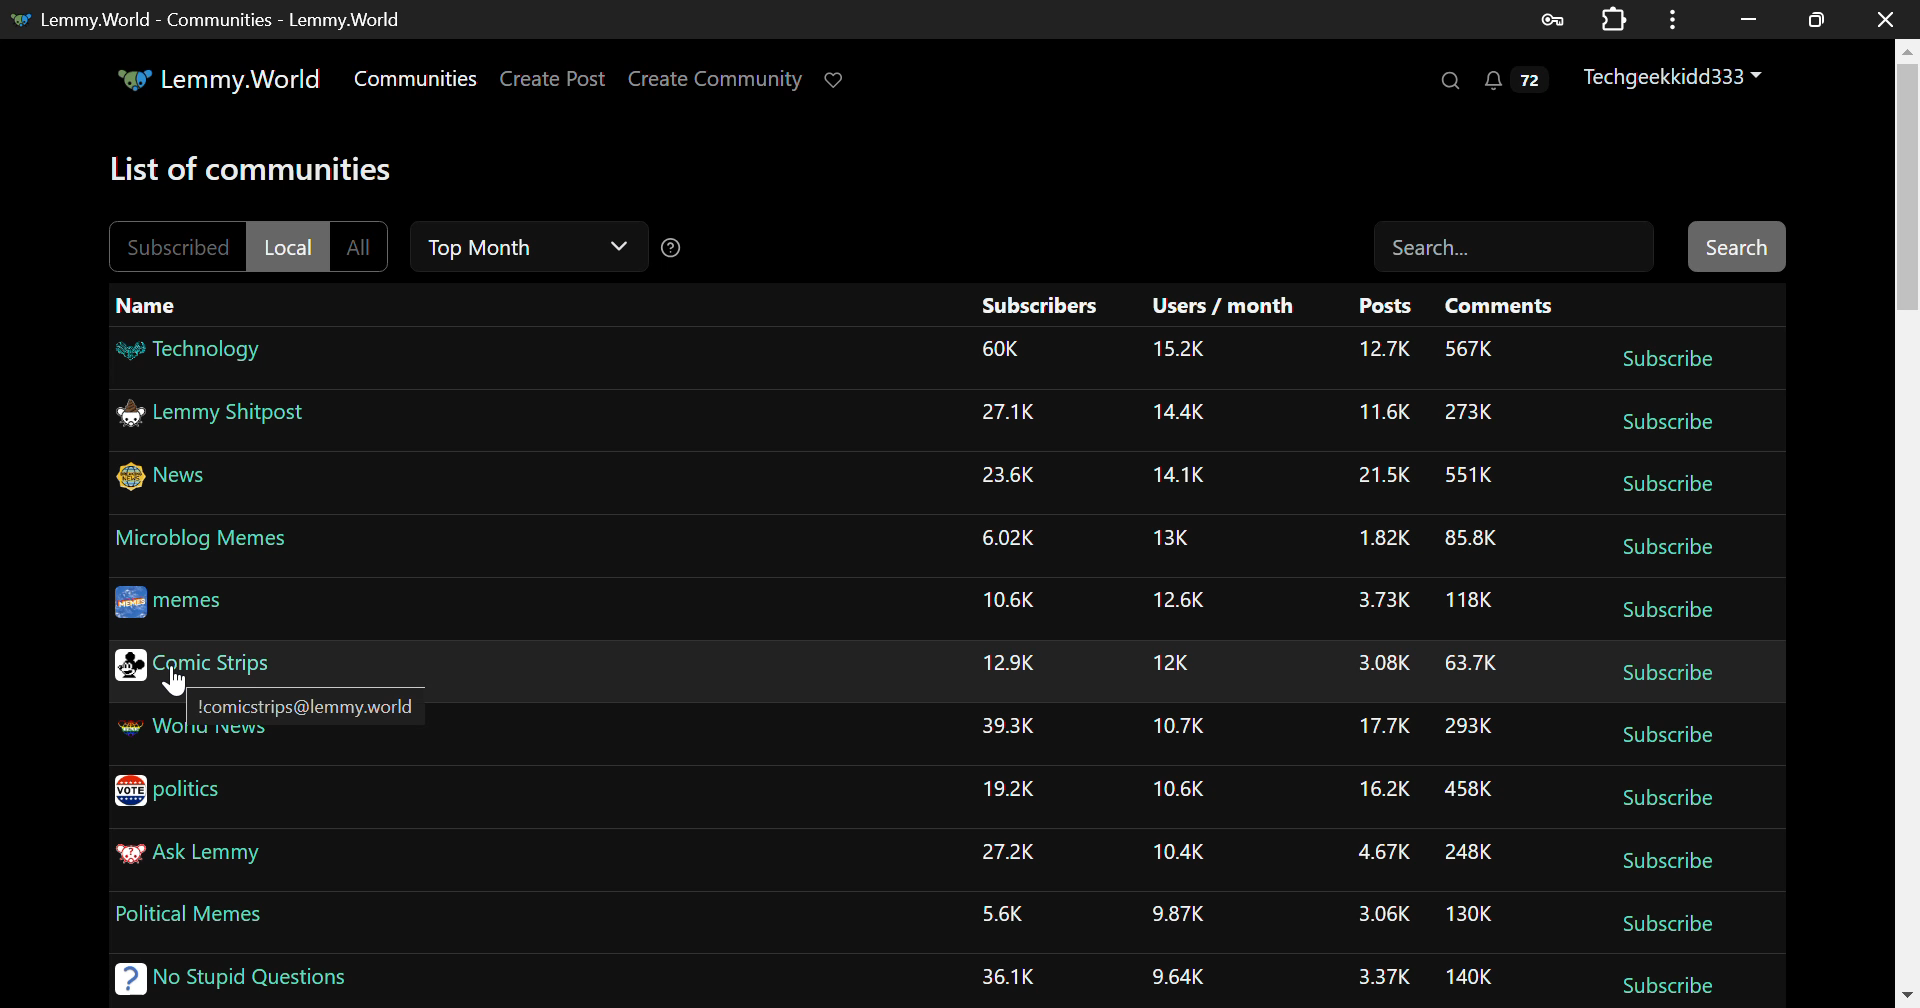 Image resolution: width=1920 pixels, height=1008 pixels. I want to click on Amount, so click(1465, 475).